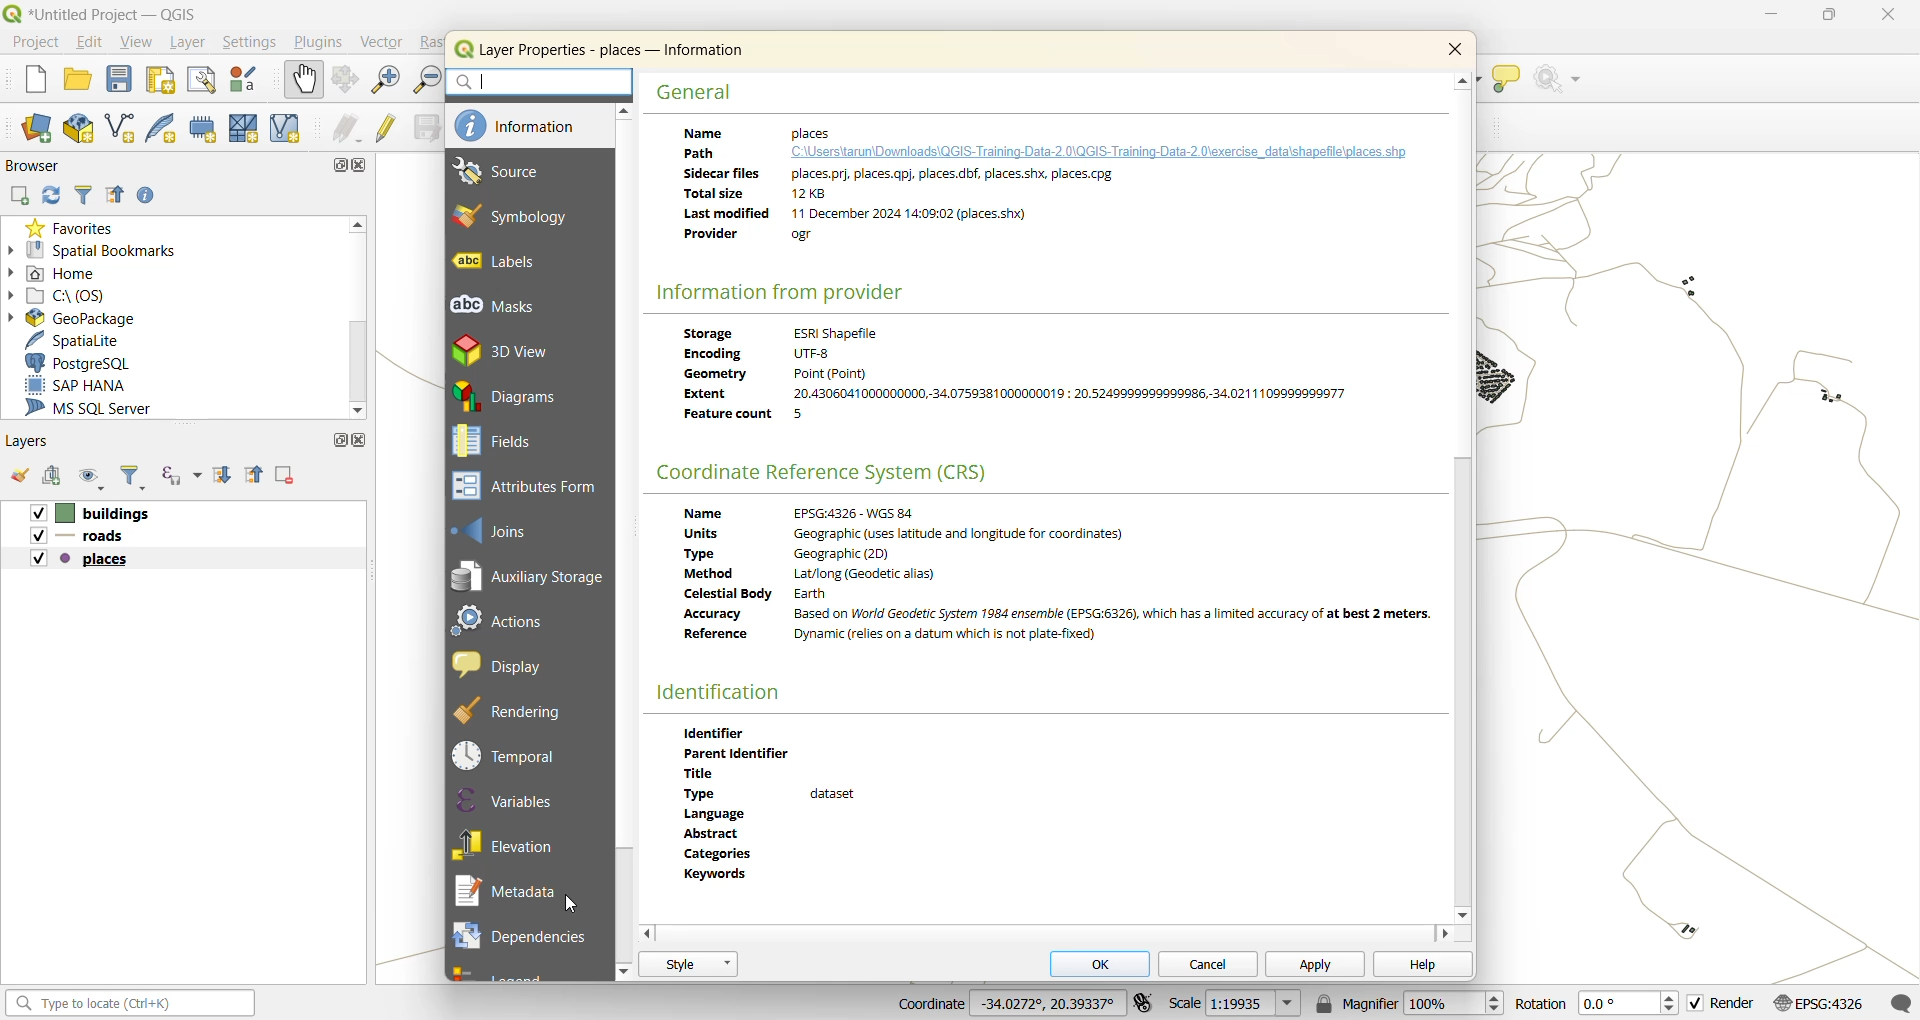 The image size is (1920, 1020). I want to click on home, so click(66, 274).